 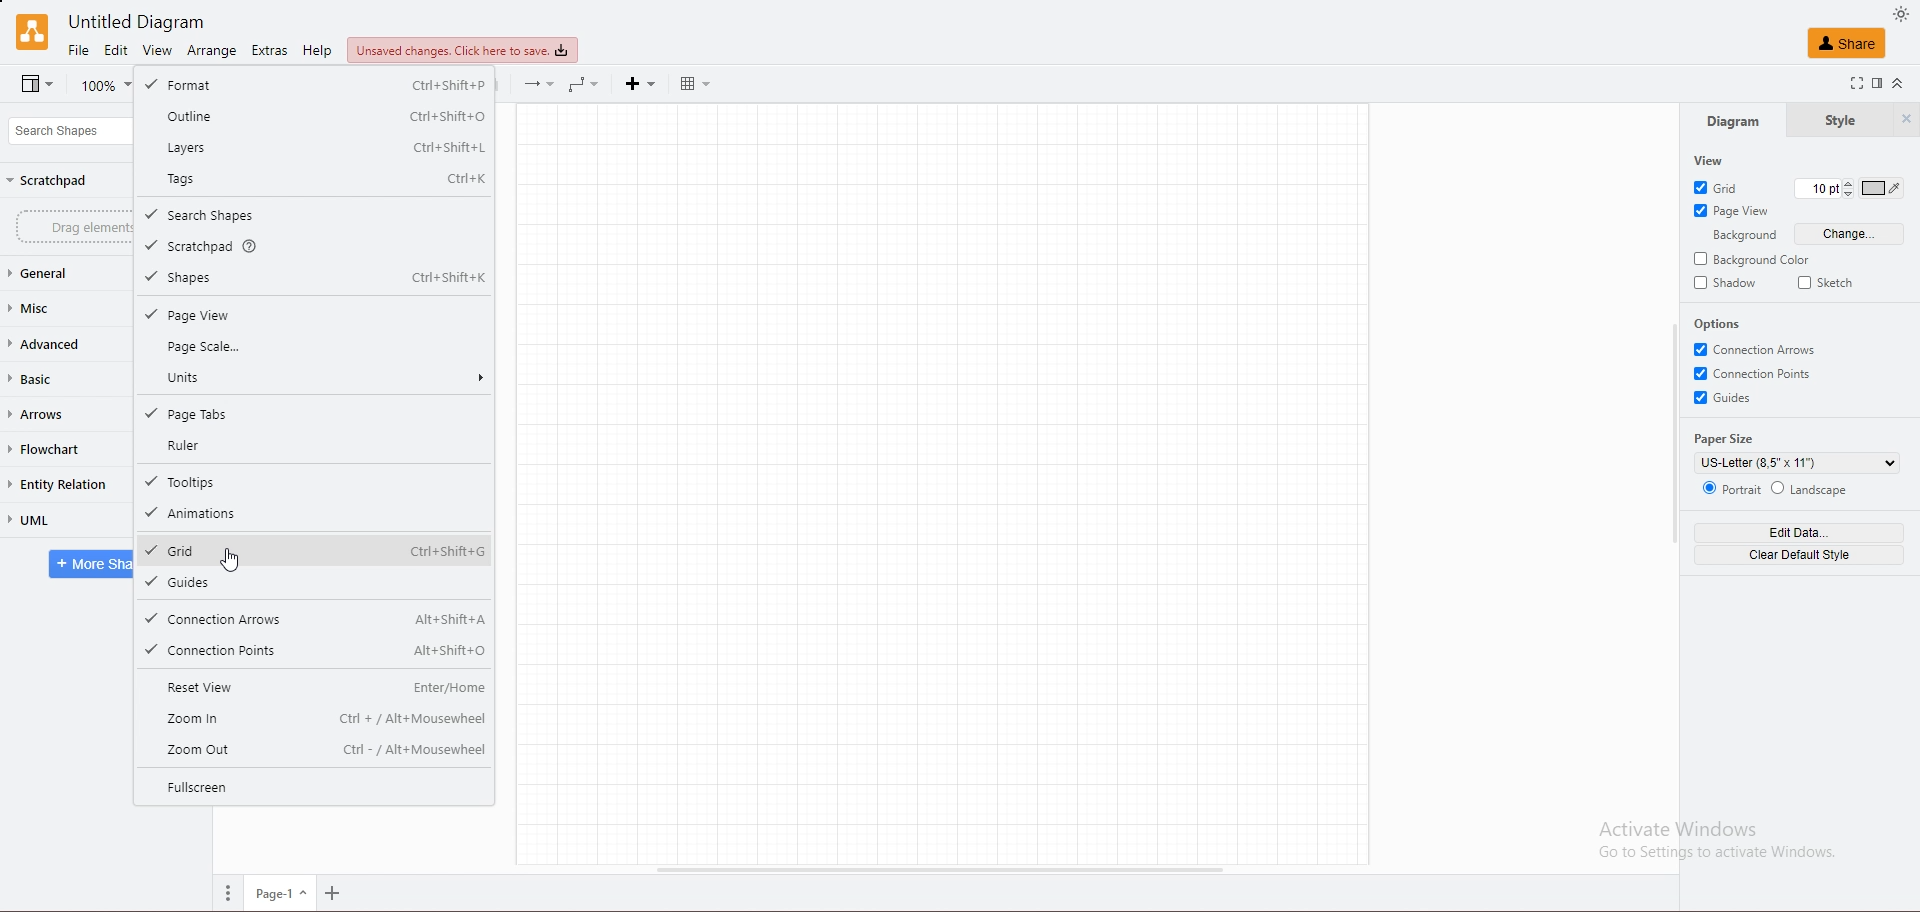 I want to click on format      Ctrl+Shift+P, so click(x=315, y=84).